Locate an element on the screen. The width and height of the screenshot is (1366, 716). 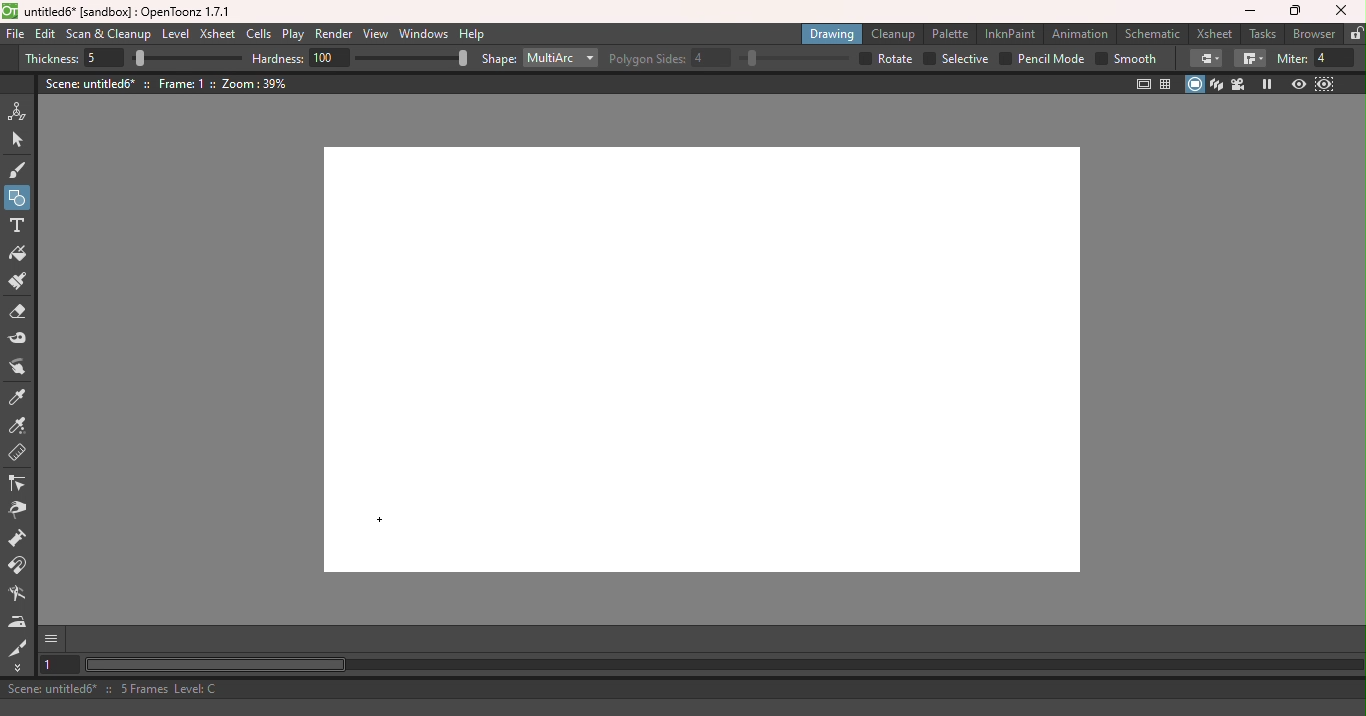
Cap is located at coordinates (1205, 59).